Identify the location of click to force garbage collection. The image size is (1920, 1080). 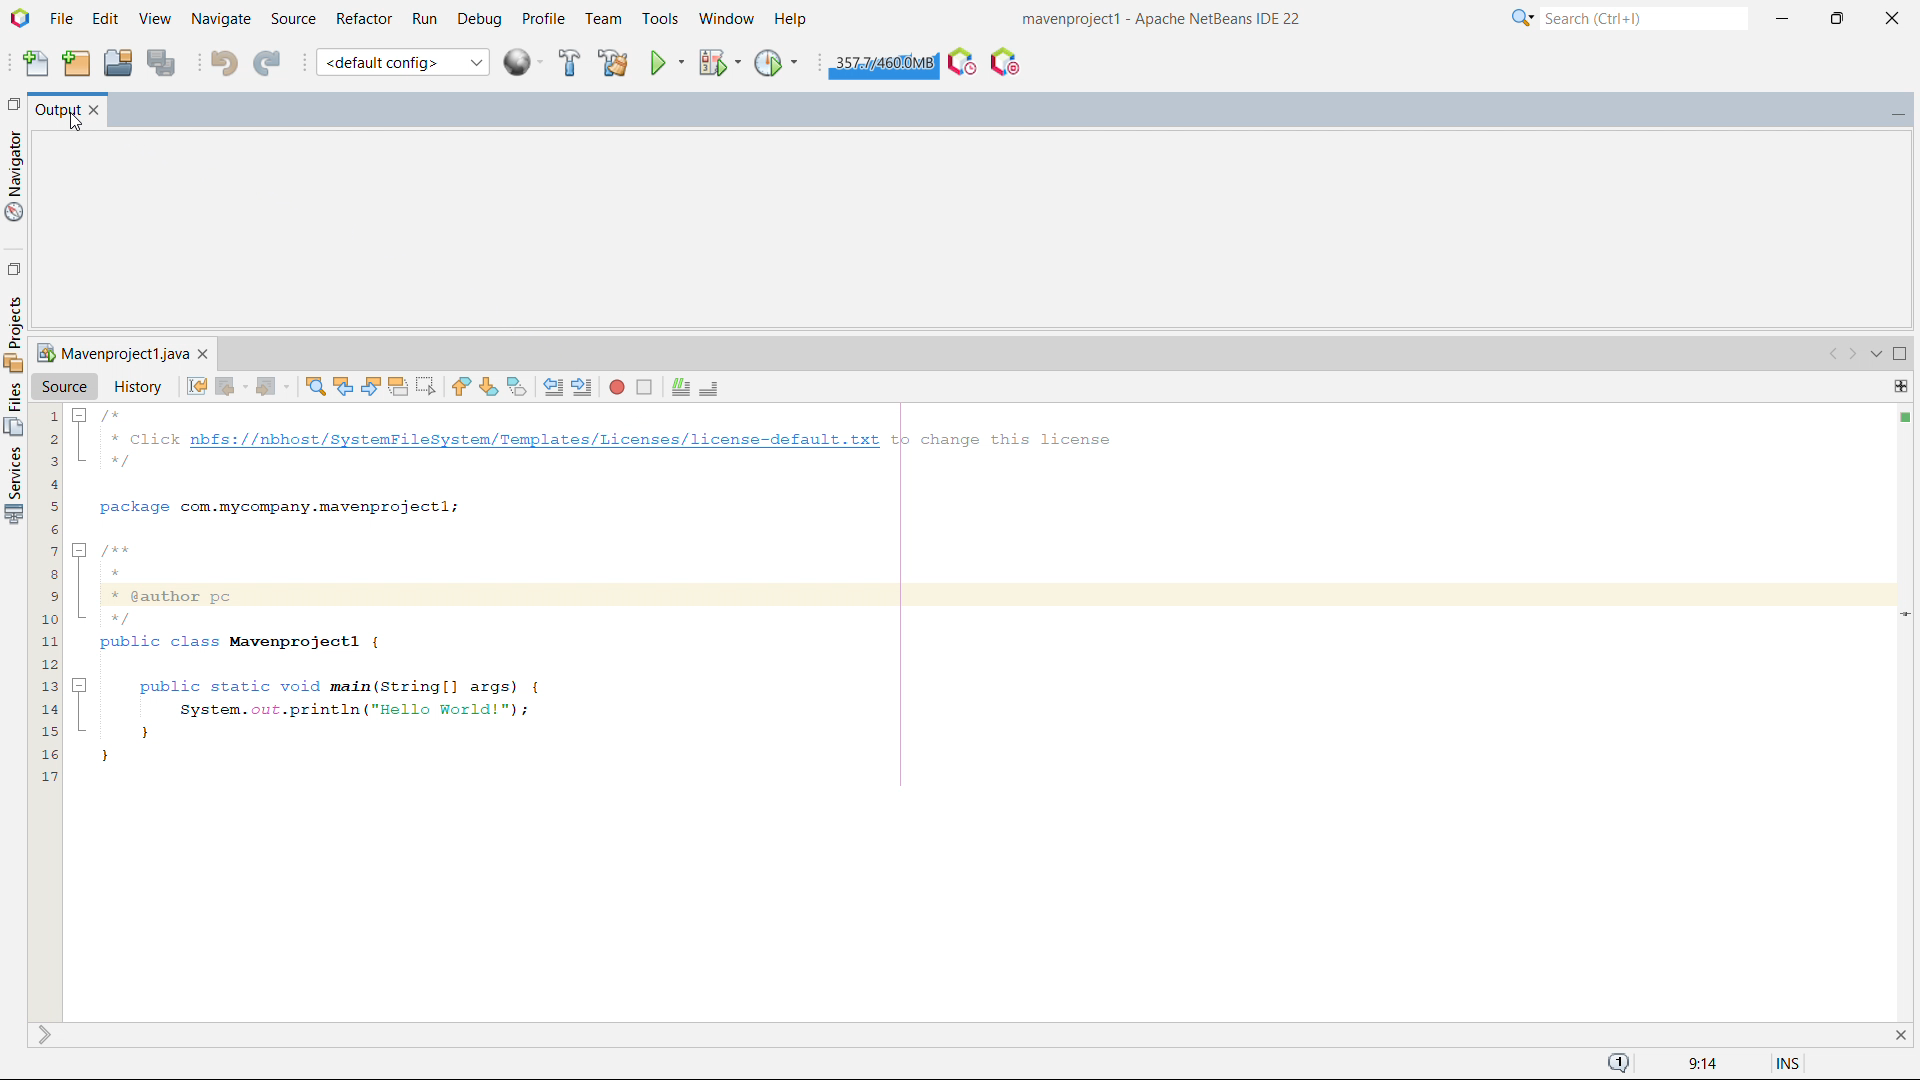
(883, 63).